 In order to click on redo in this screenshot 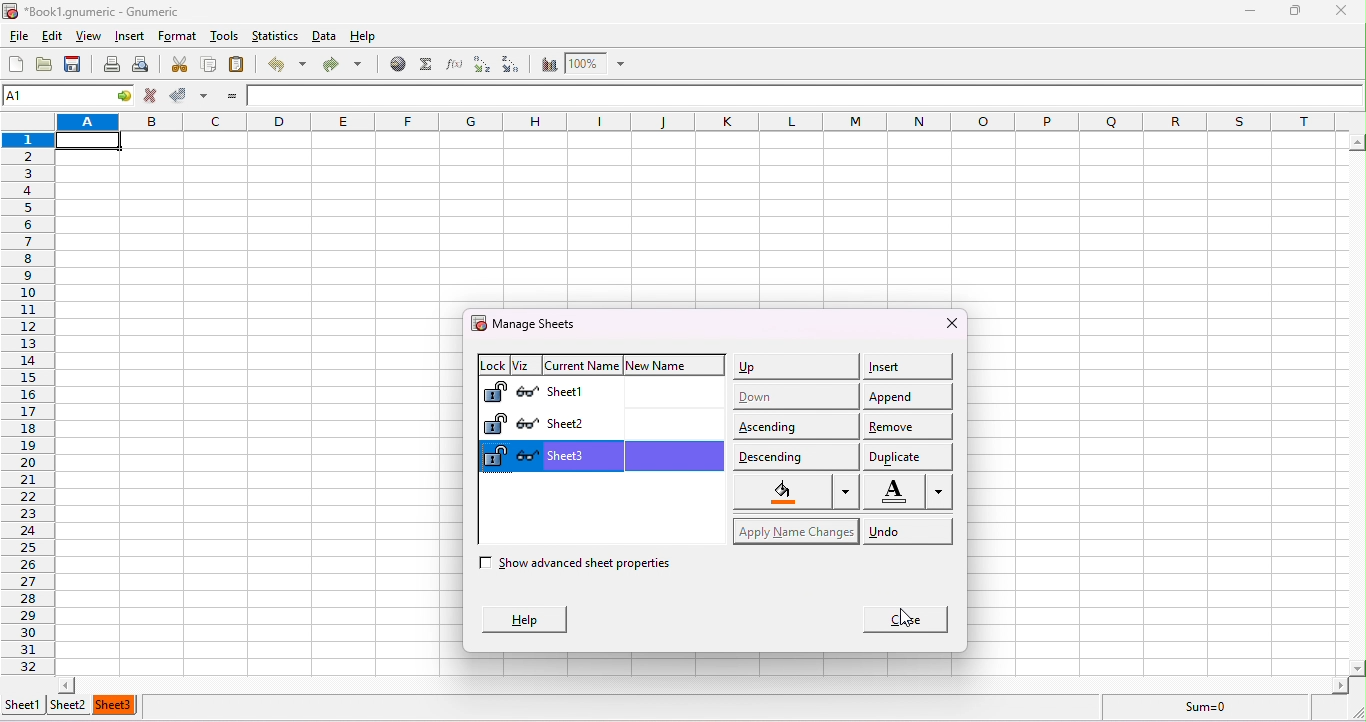, I will do `click(342, 61)`.